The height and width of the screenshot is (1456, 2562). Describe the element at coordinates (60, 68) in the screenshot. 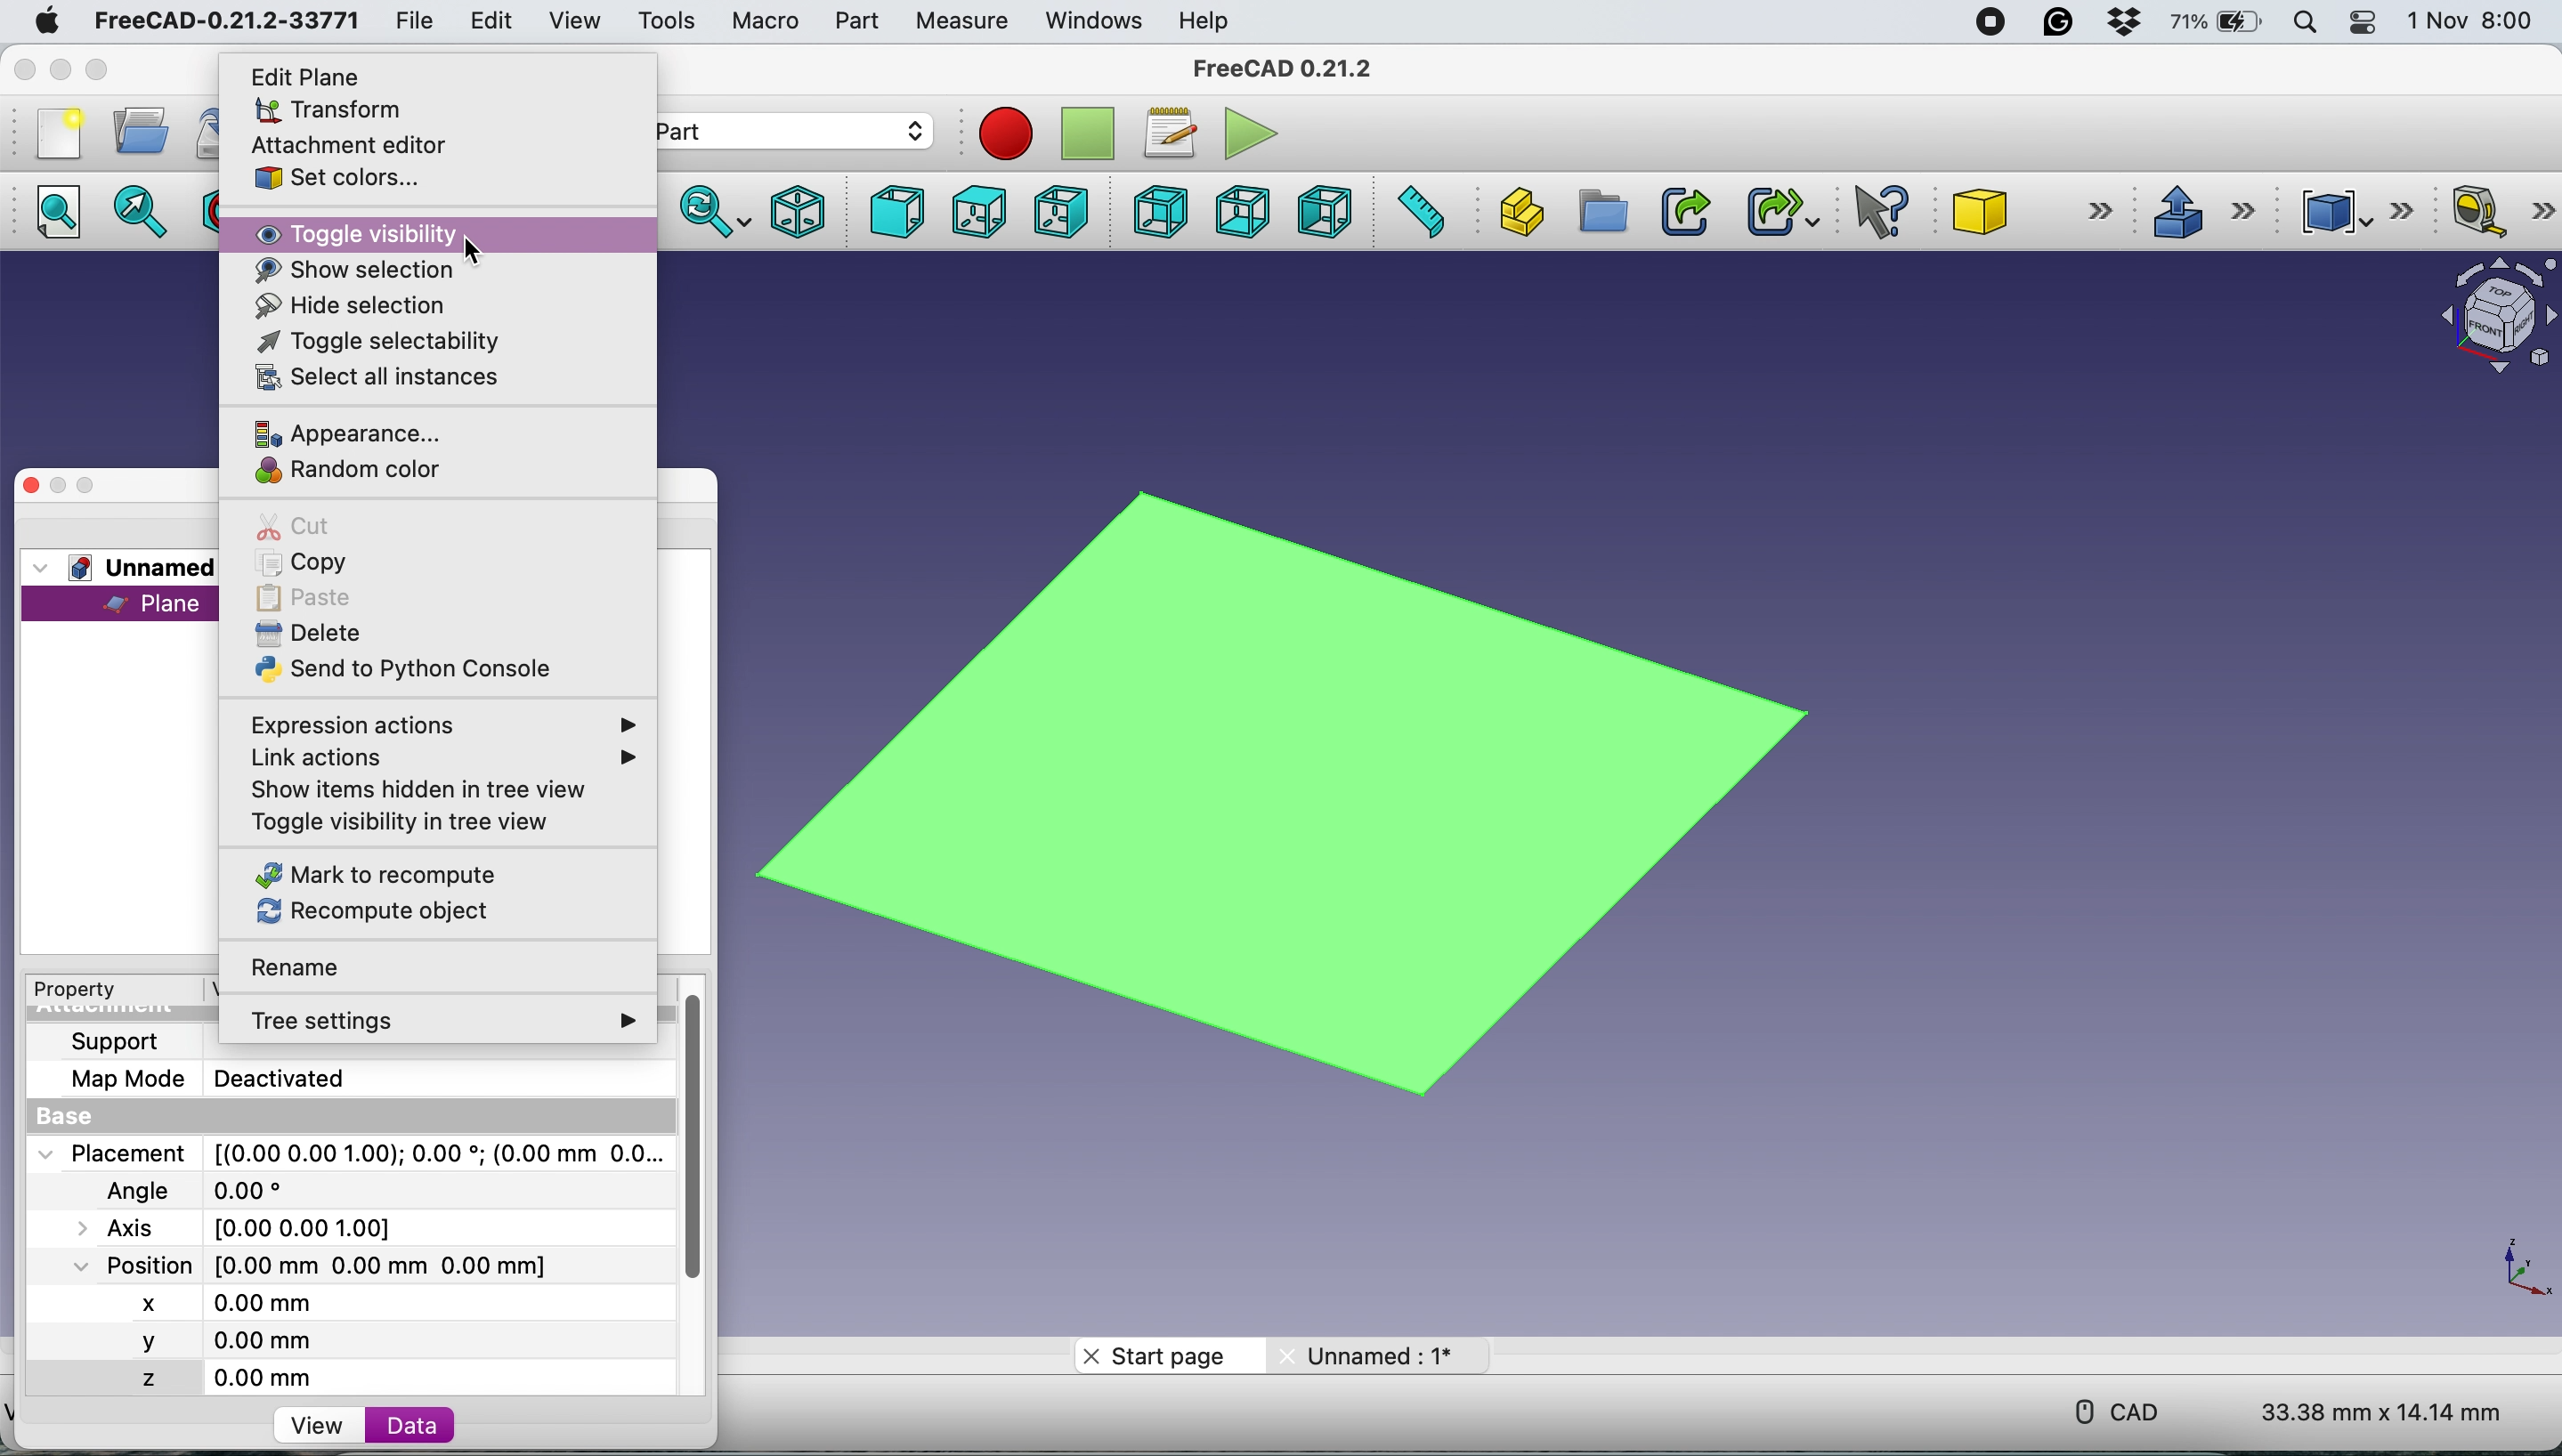

I see `minimise` at that location.